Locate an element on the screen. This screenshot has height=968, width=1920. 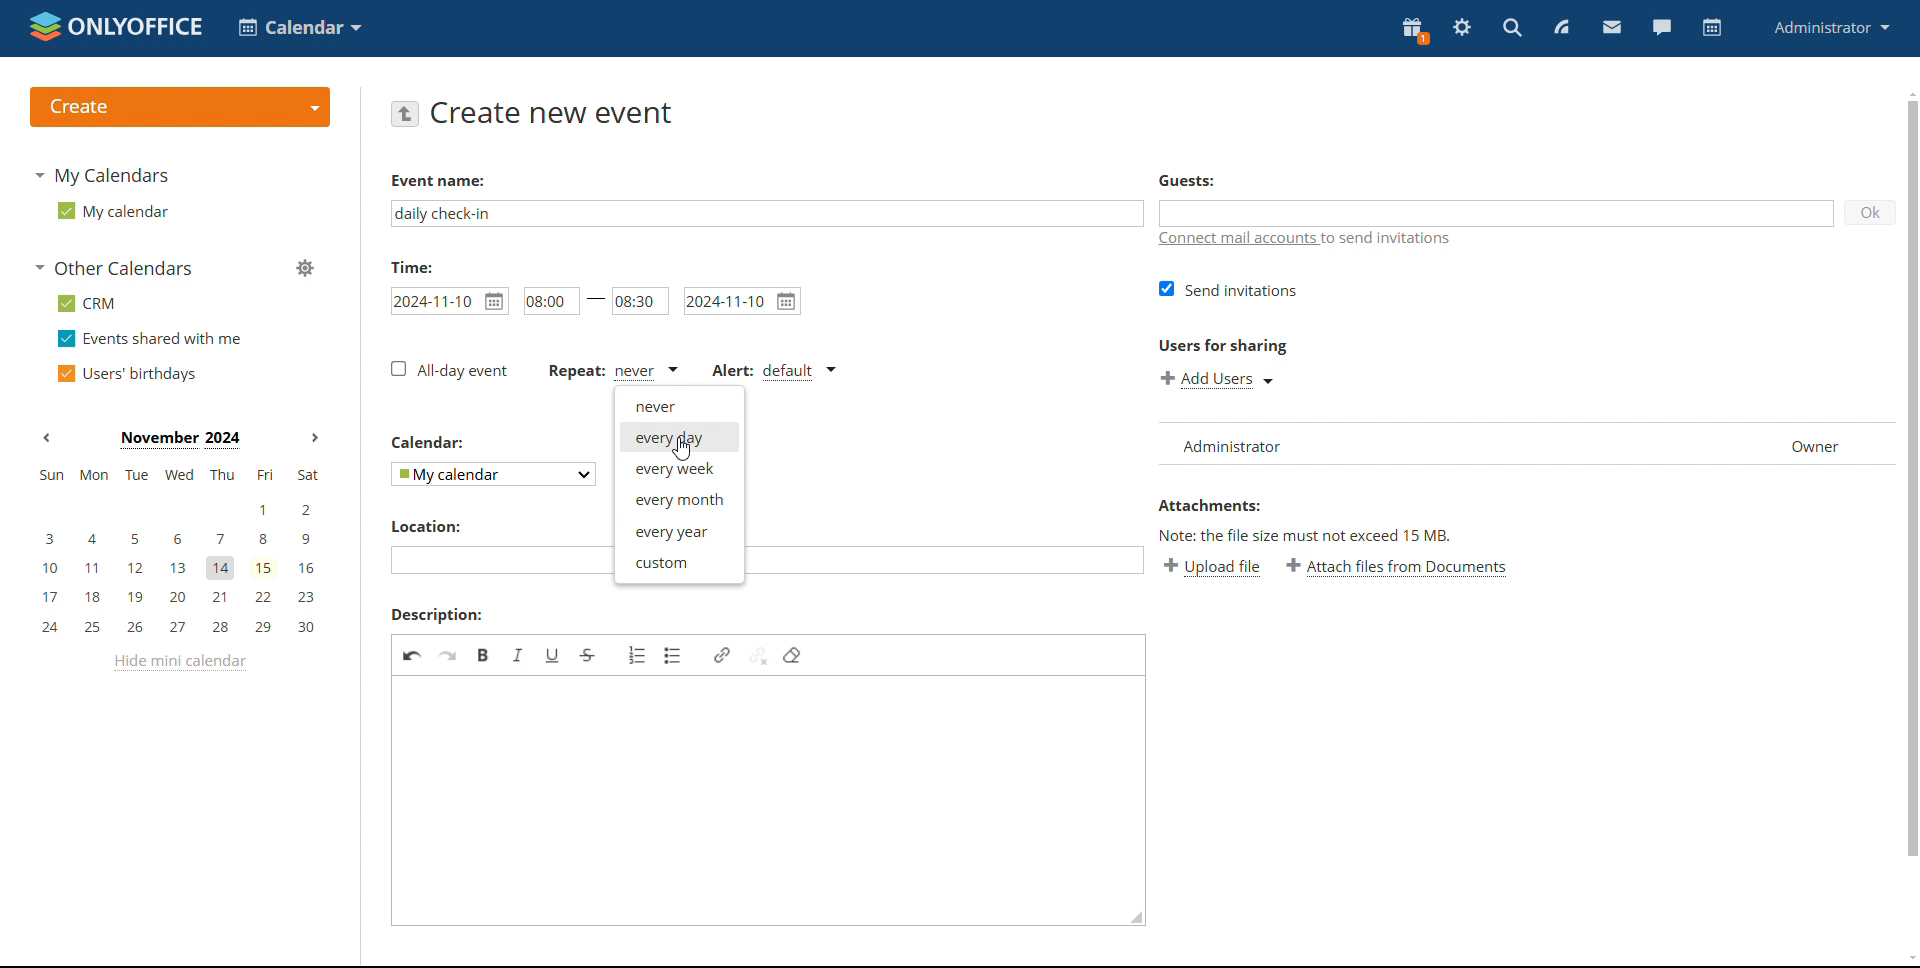
guest: is located at coordinates (1205, 178).